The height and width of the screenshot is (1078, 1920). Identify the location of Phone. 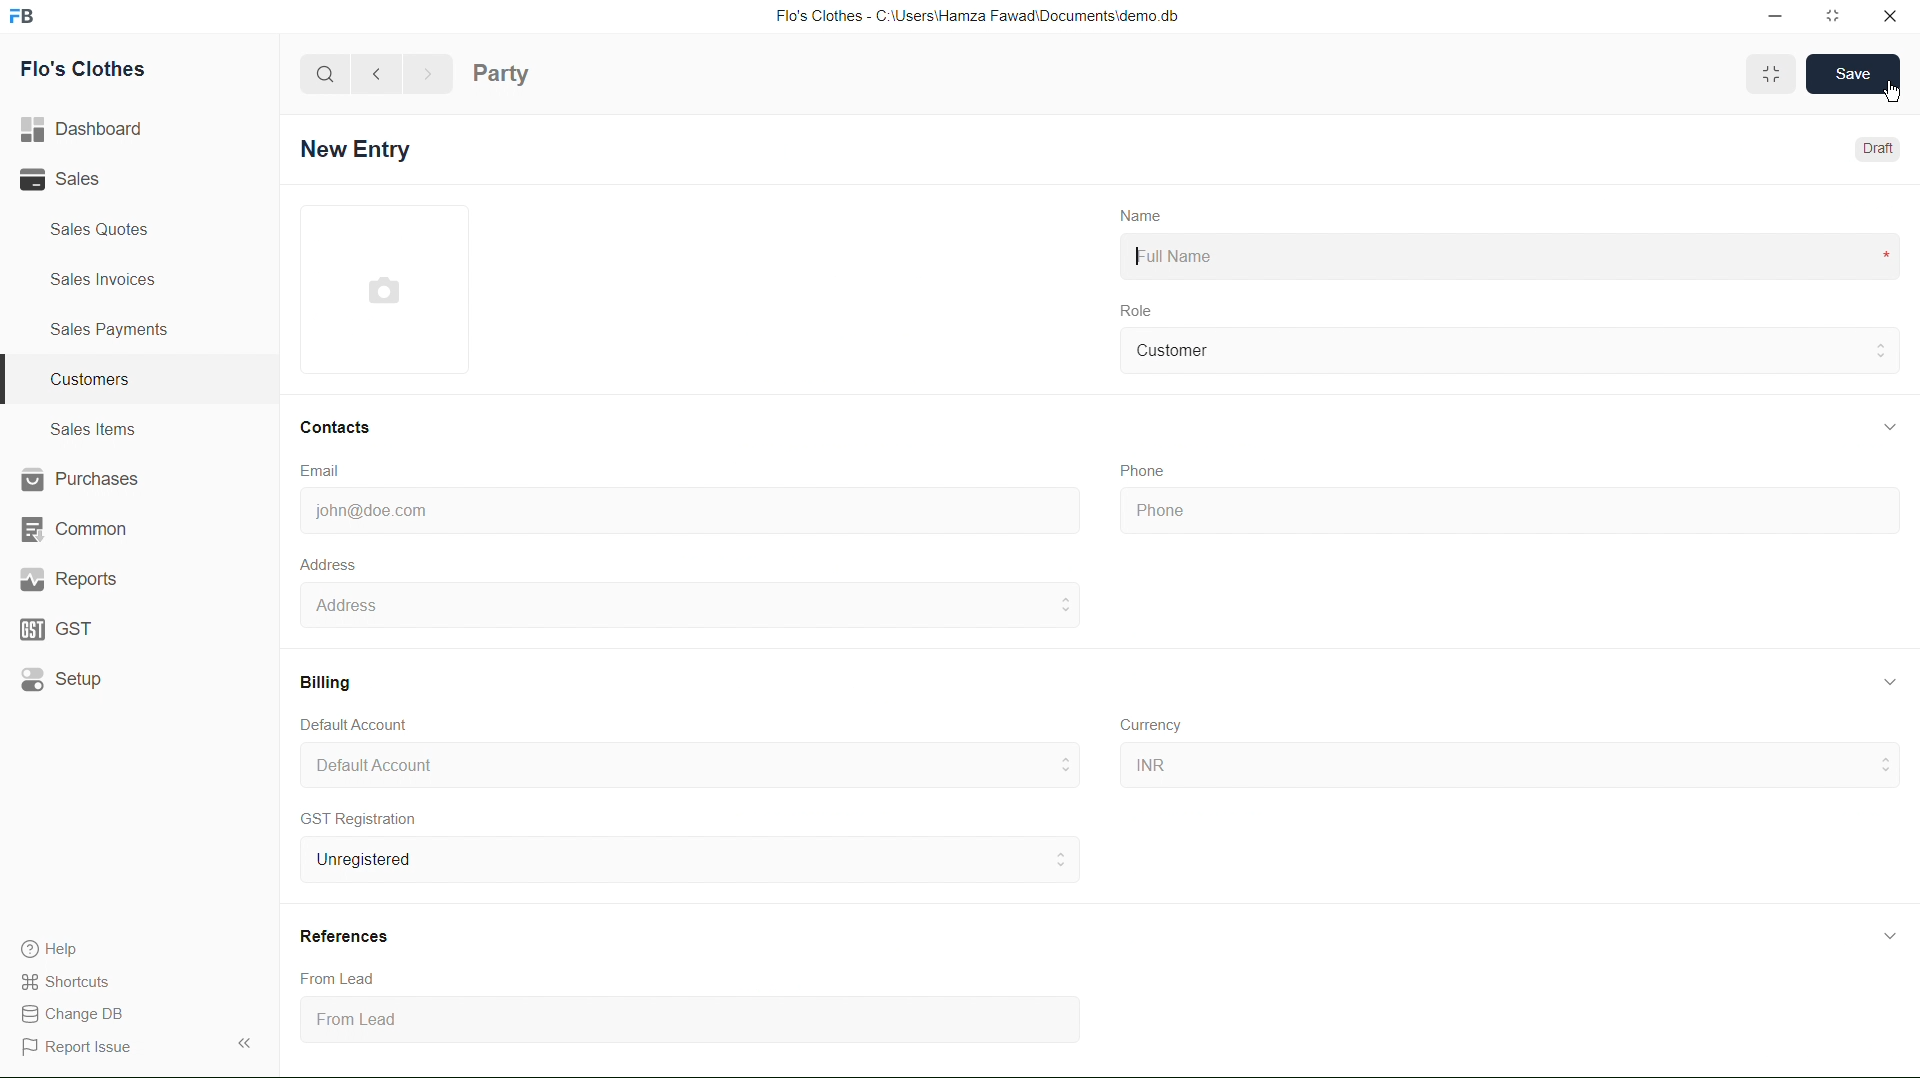
(1141, 466).